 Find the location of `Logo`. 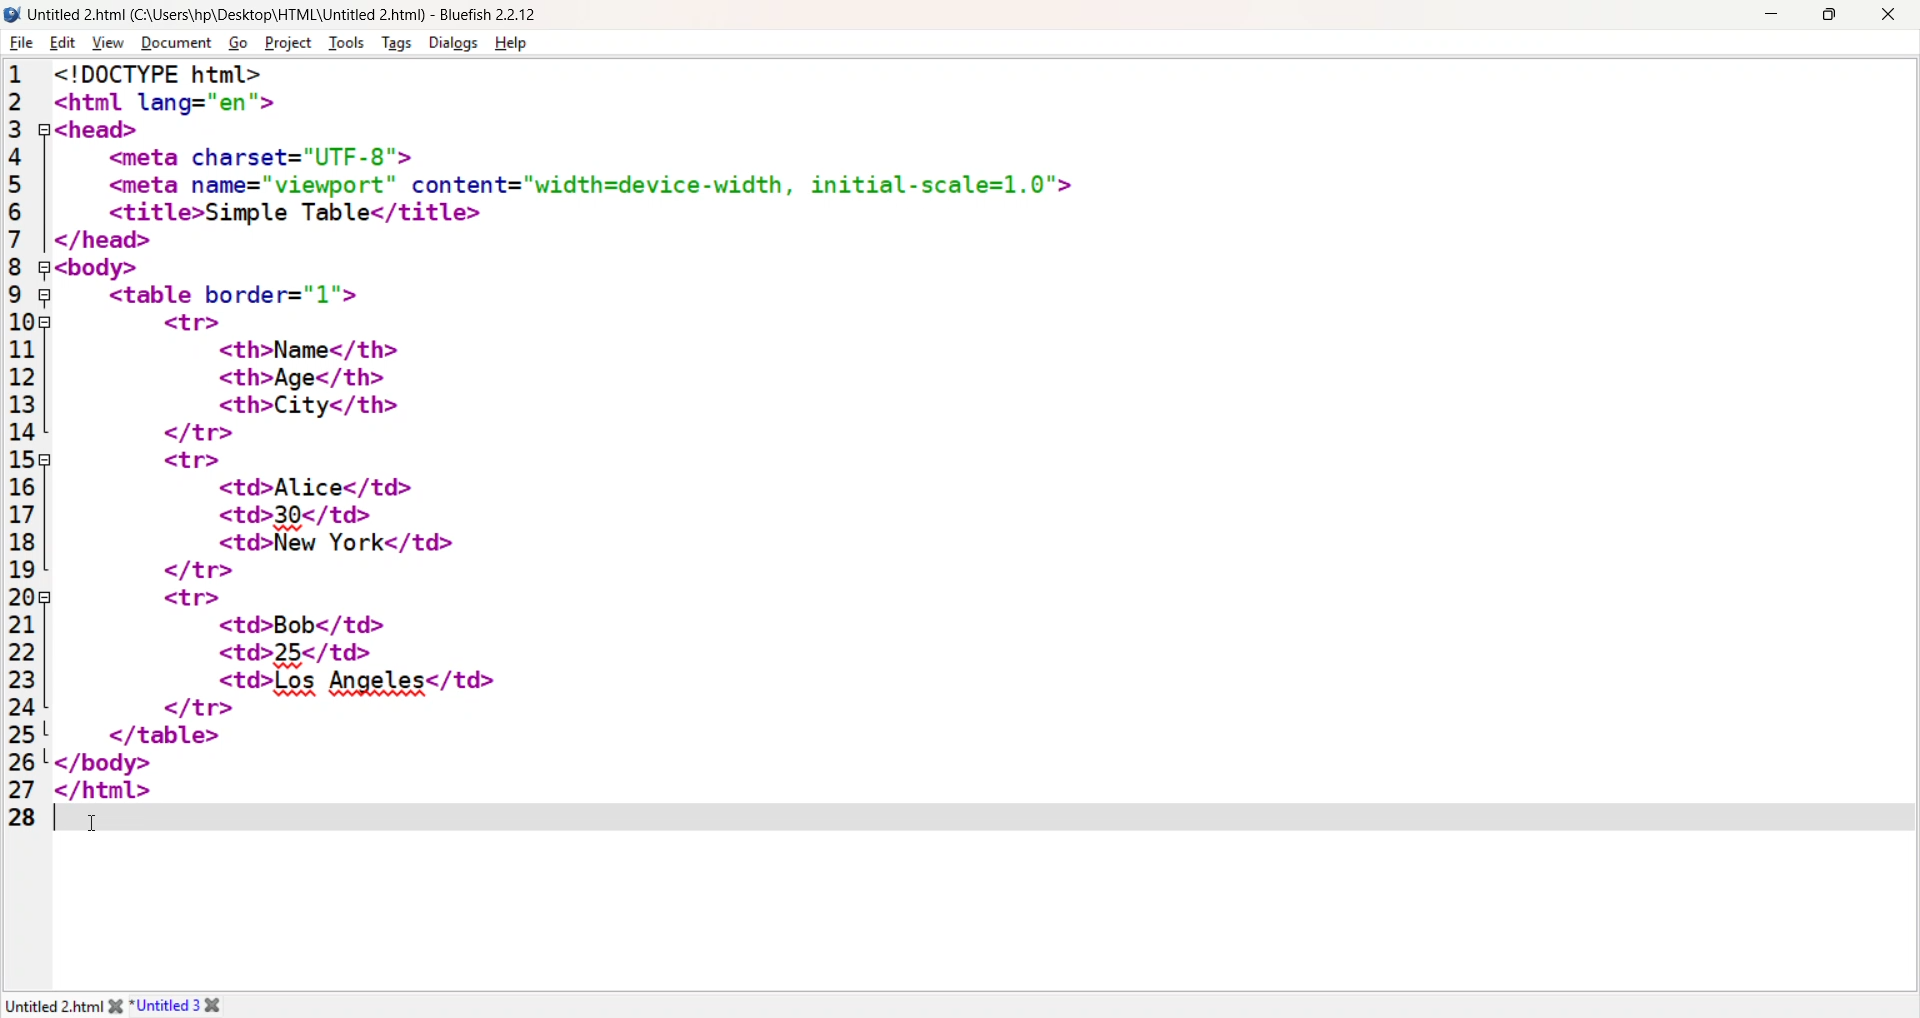

Logo is located at coordinates (13, 15).